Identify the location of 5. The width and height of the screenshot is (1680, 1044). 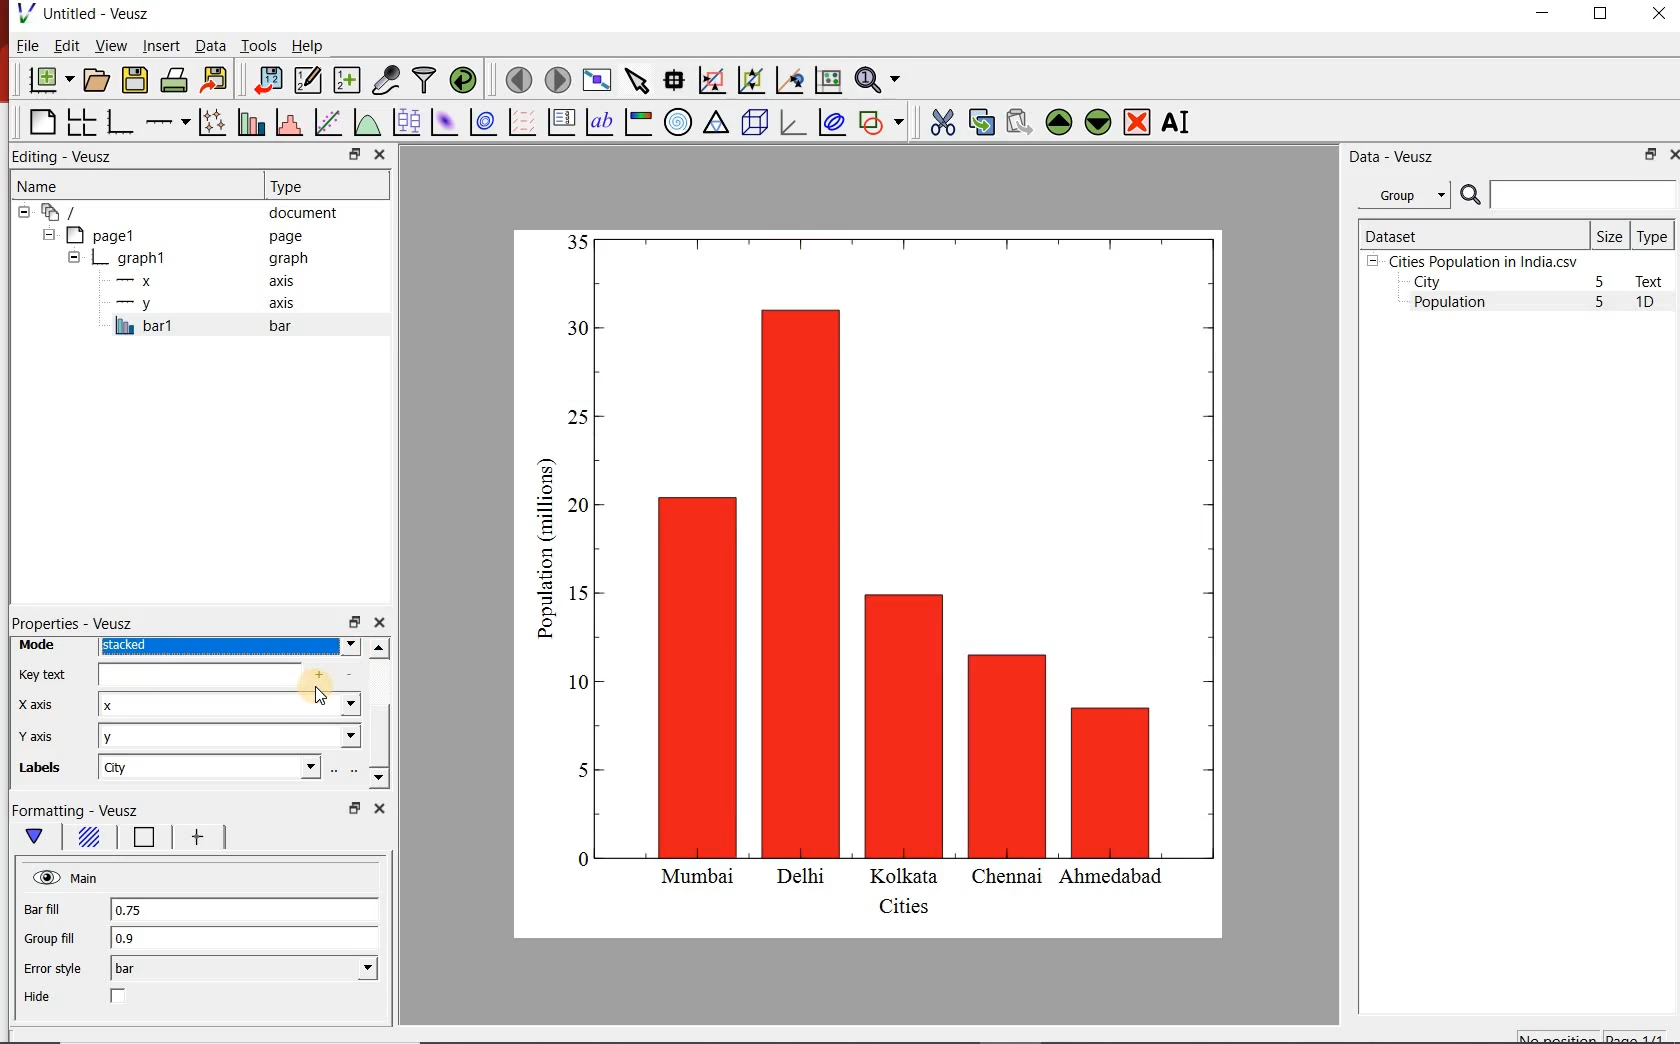
(1601, 303).